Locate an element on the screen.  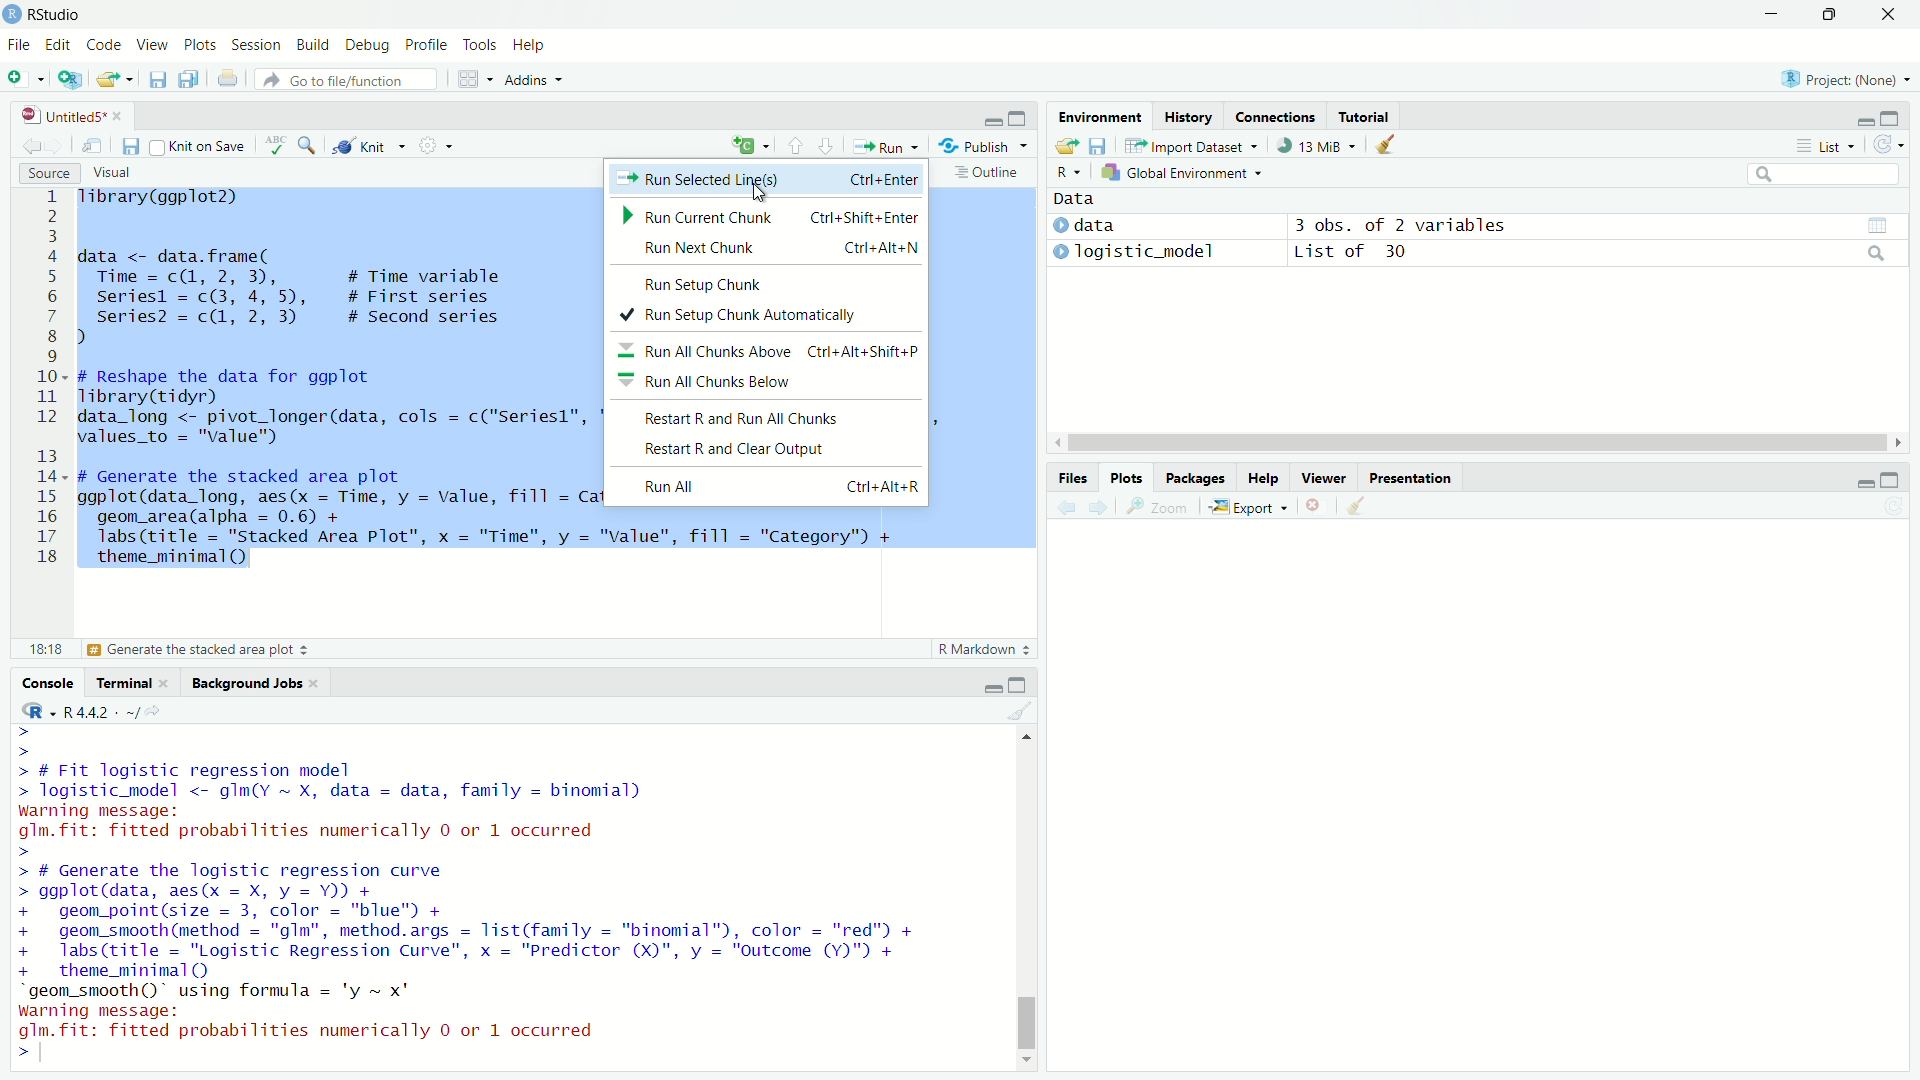
minimise is located at coordinates (978, 684).